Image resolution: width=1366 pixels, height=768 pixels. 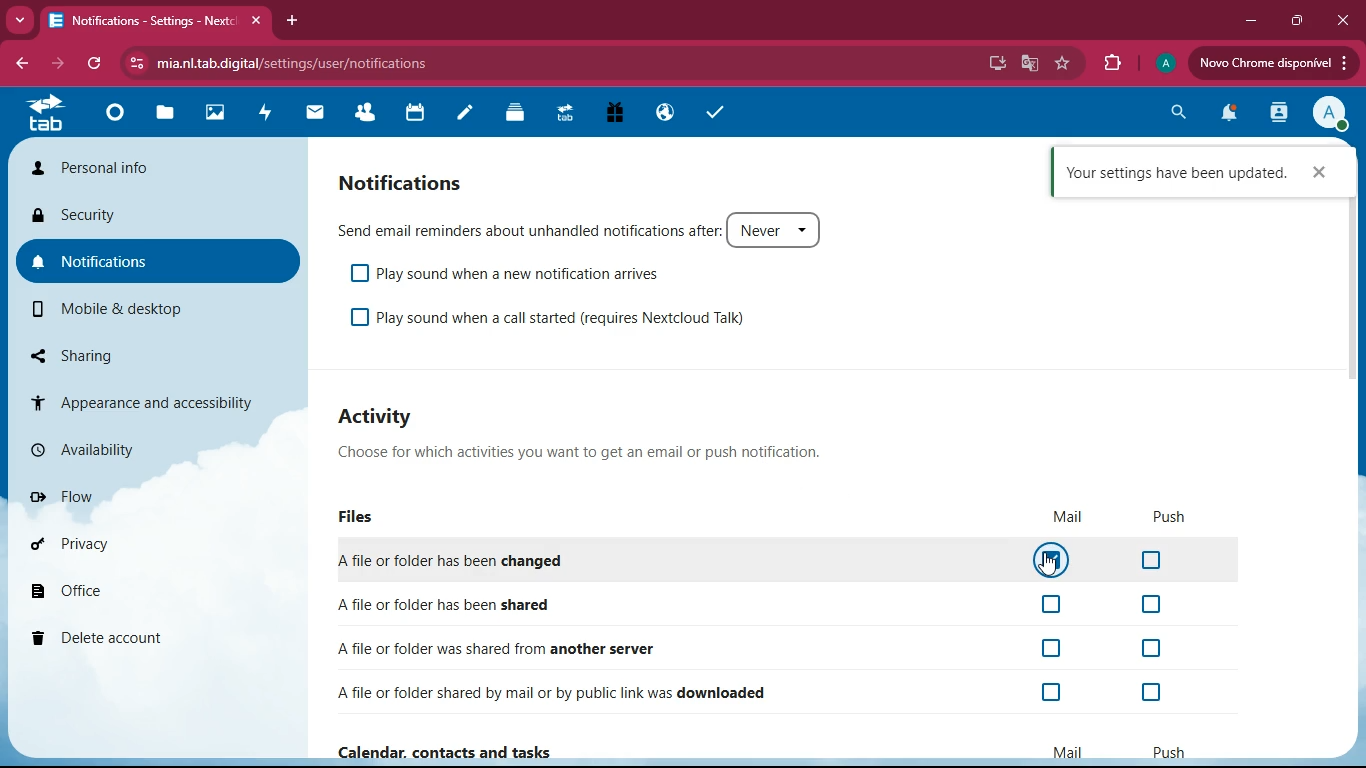 What do you see at coordinates (318, 118) in the screenshot?
I see `mail` at bounding box center [318, 118].